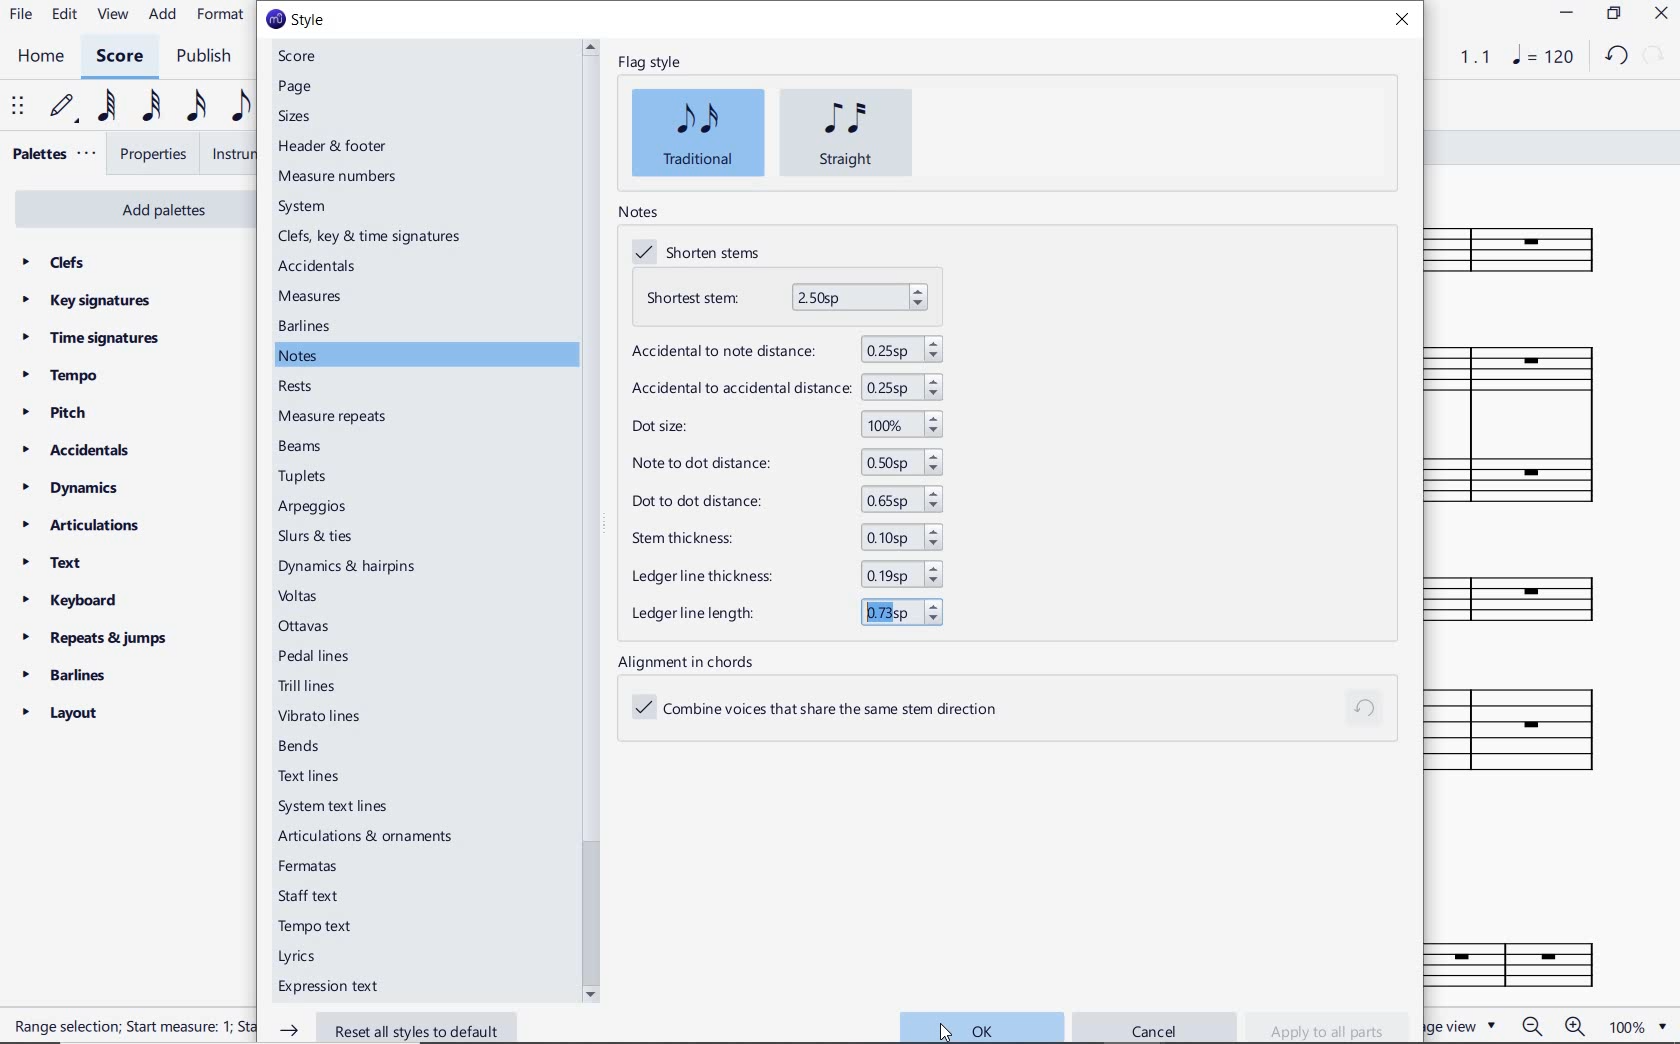  Describe the element at coordinates (1402, 21) in the screenshot. I see `close` at that location.